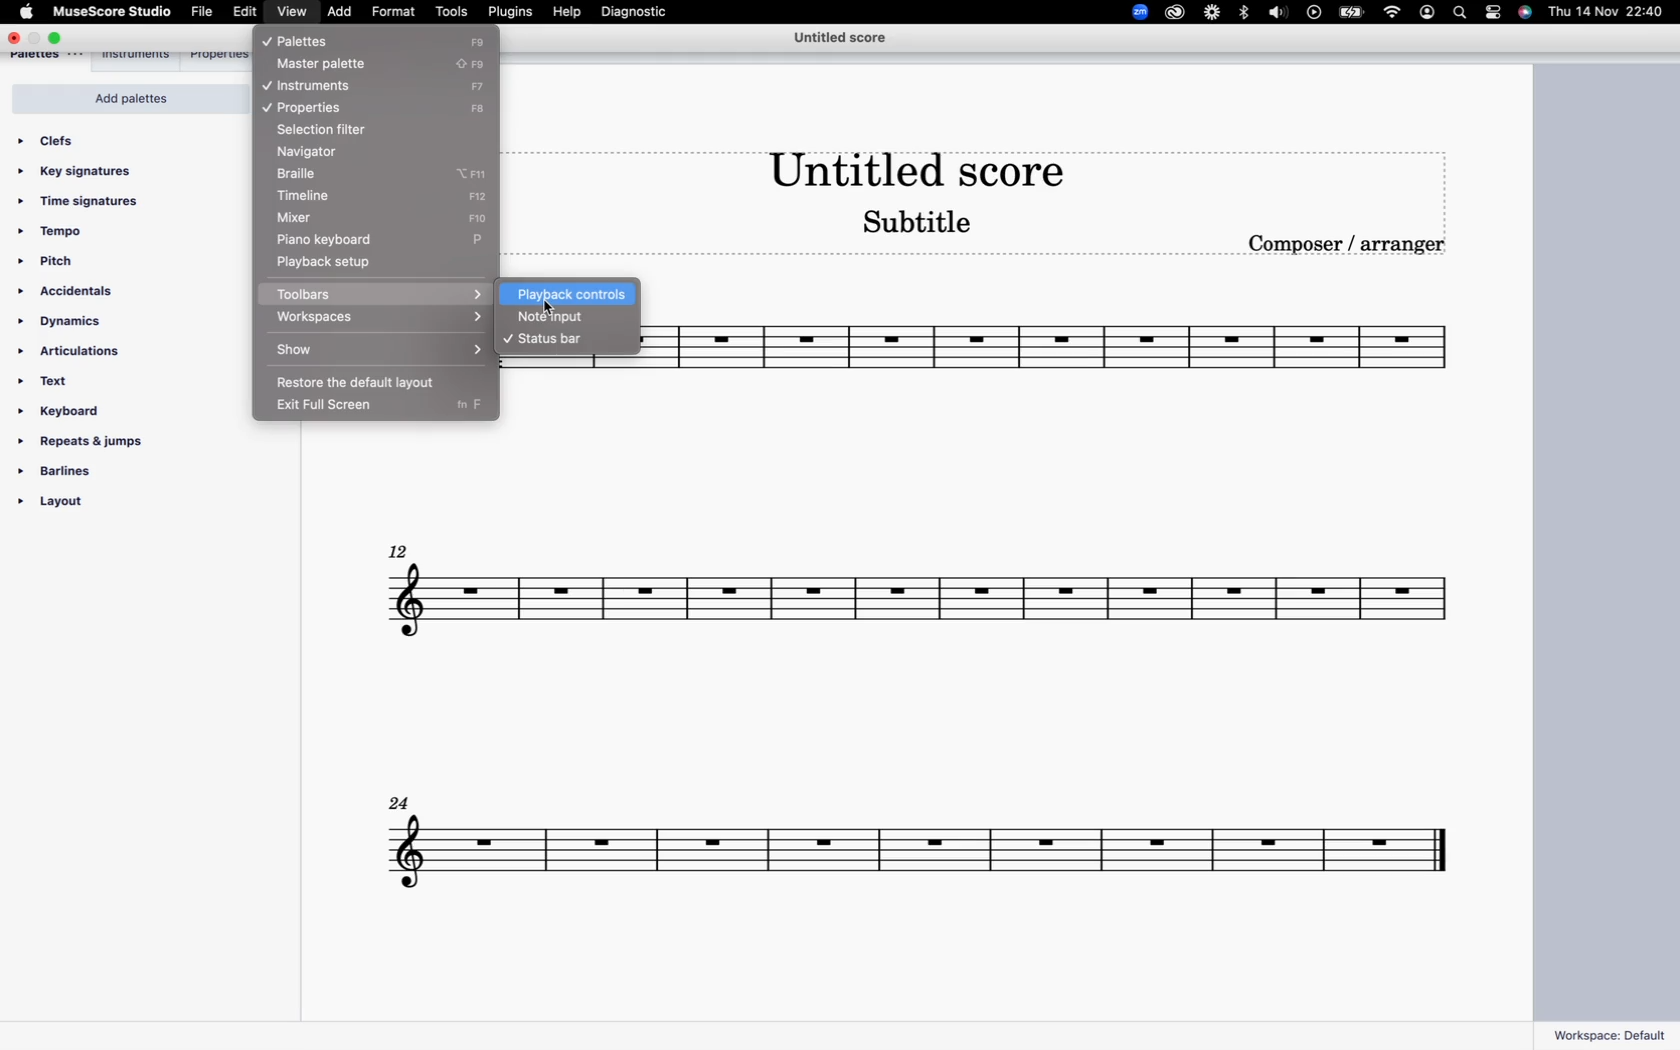  Describe the element at coordinates (1352, 14) in the screenshot. I see `battery` at that location.